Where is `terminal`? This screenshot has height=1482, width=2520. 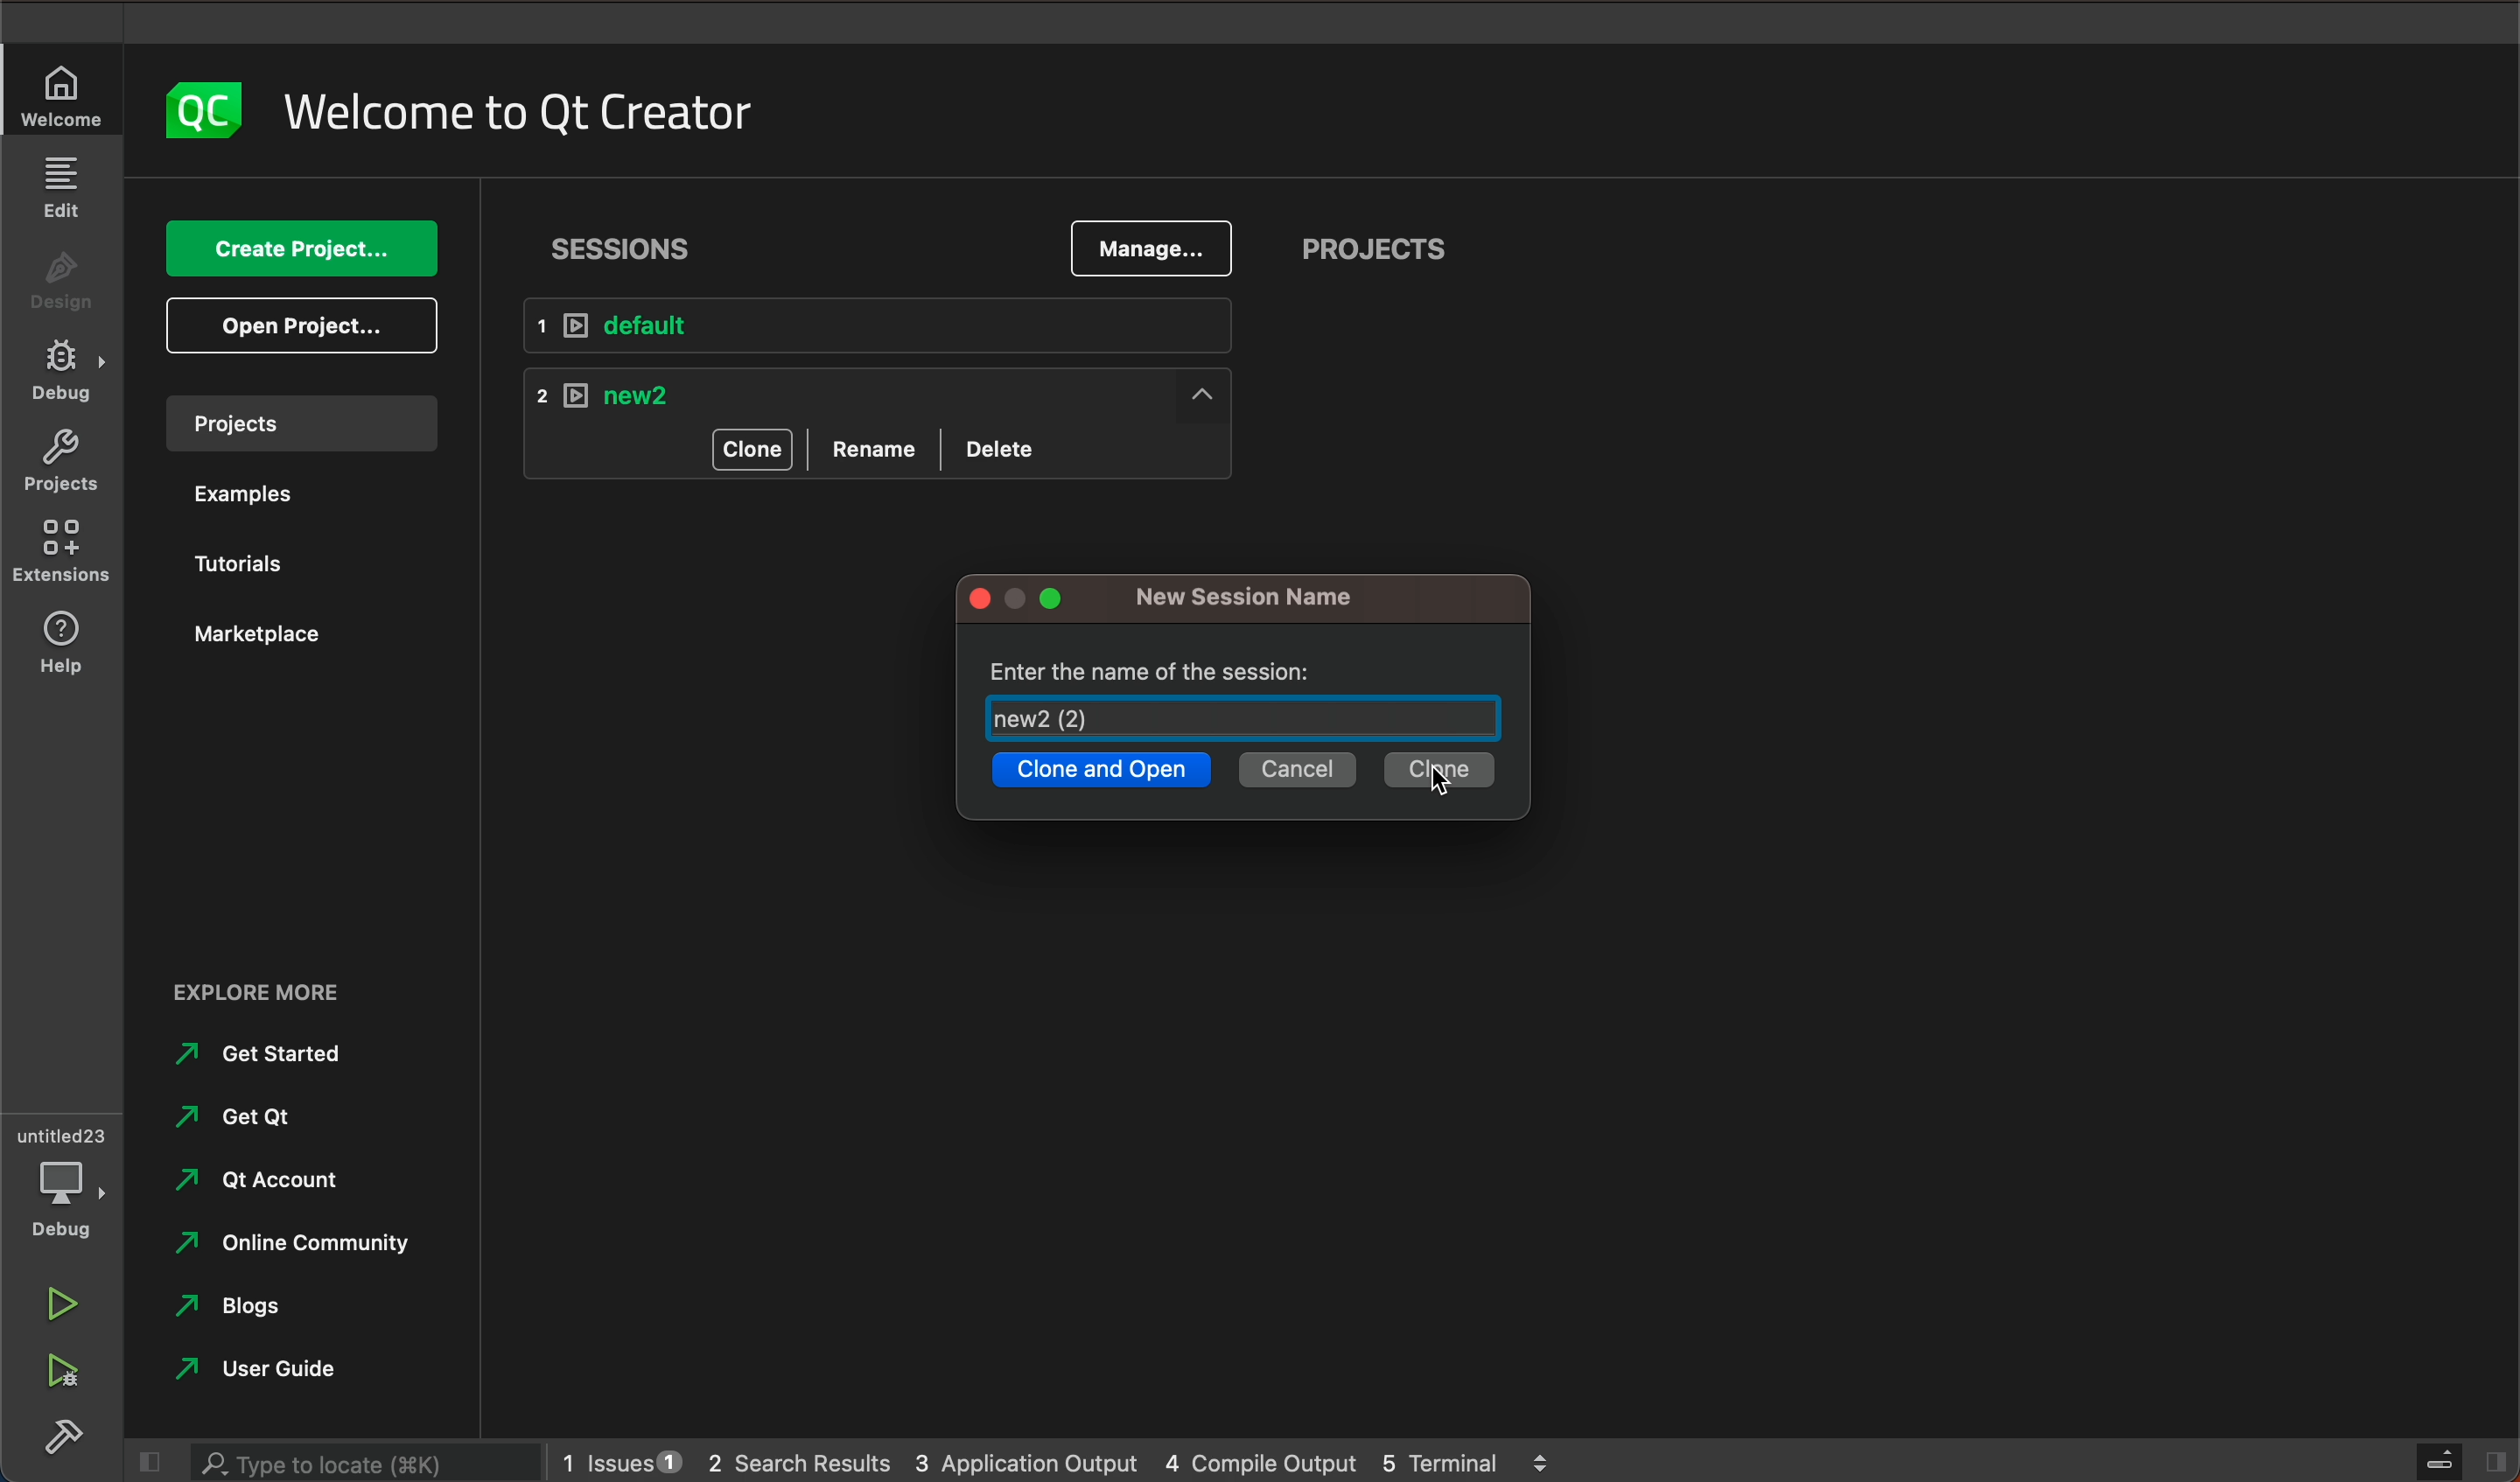
terminal is located at coordinates (1470, 1458).